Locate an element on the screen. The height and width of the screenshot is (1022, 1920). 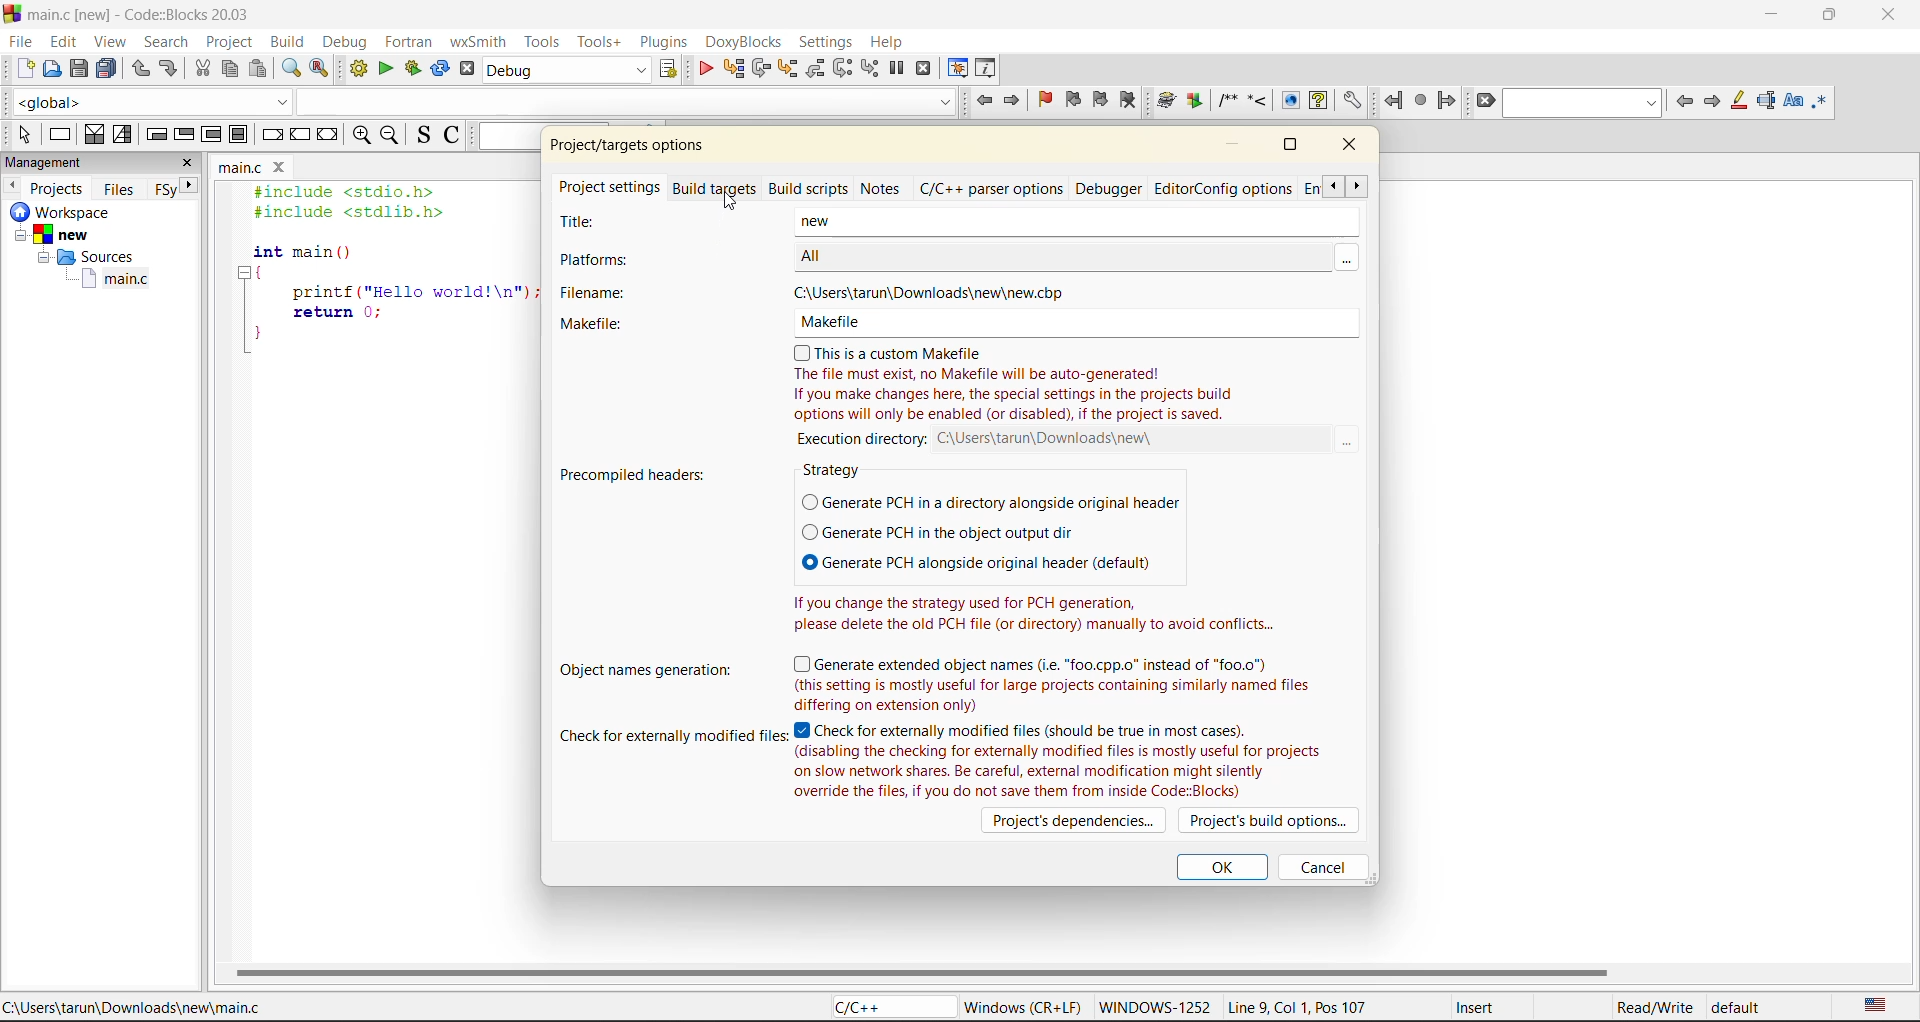
management is located at coordinates (47, 162).